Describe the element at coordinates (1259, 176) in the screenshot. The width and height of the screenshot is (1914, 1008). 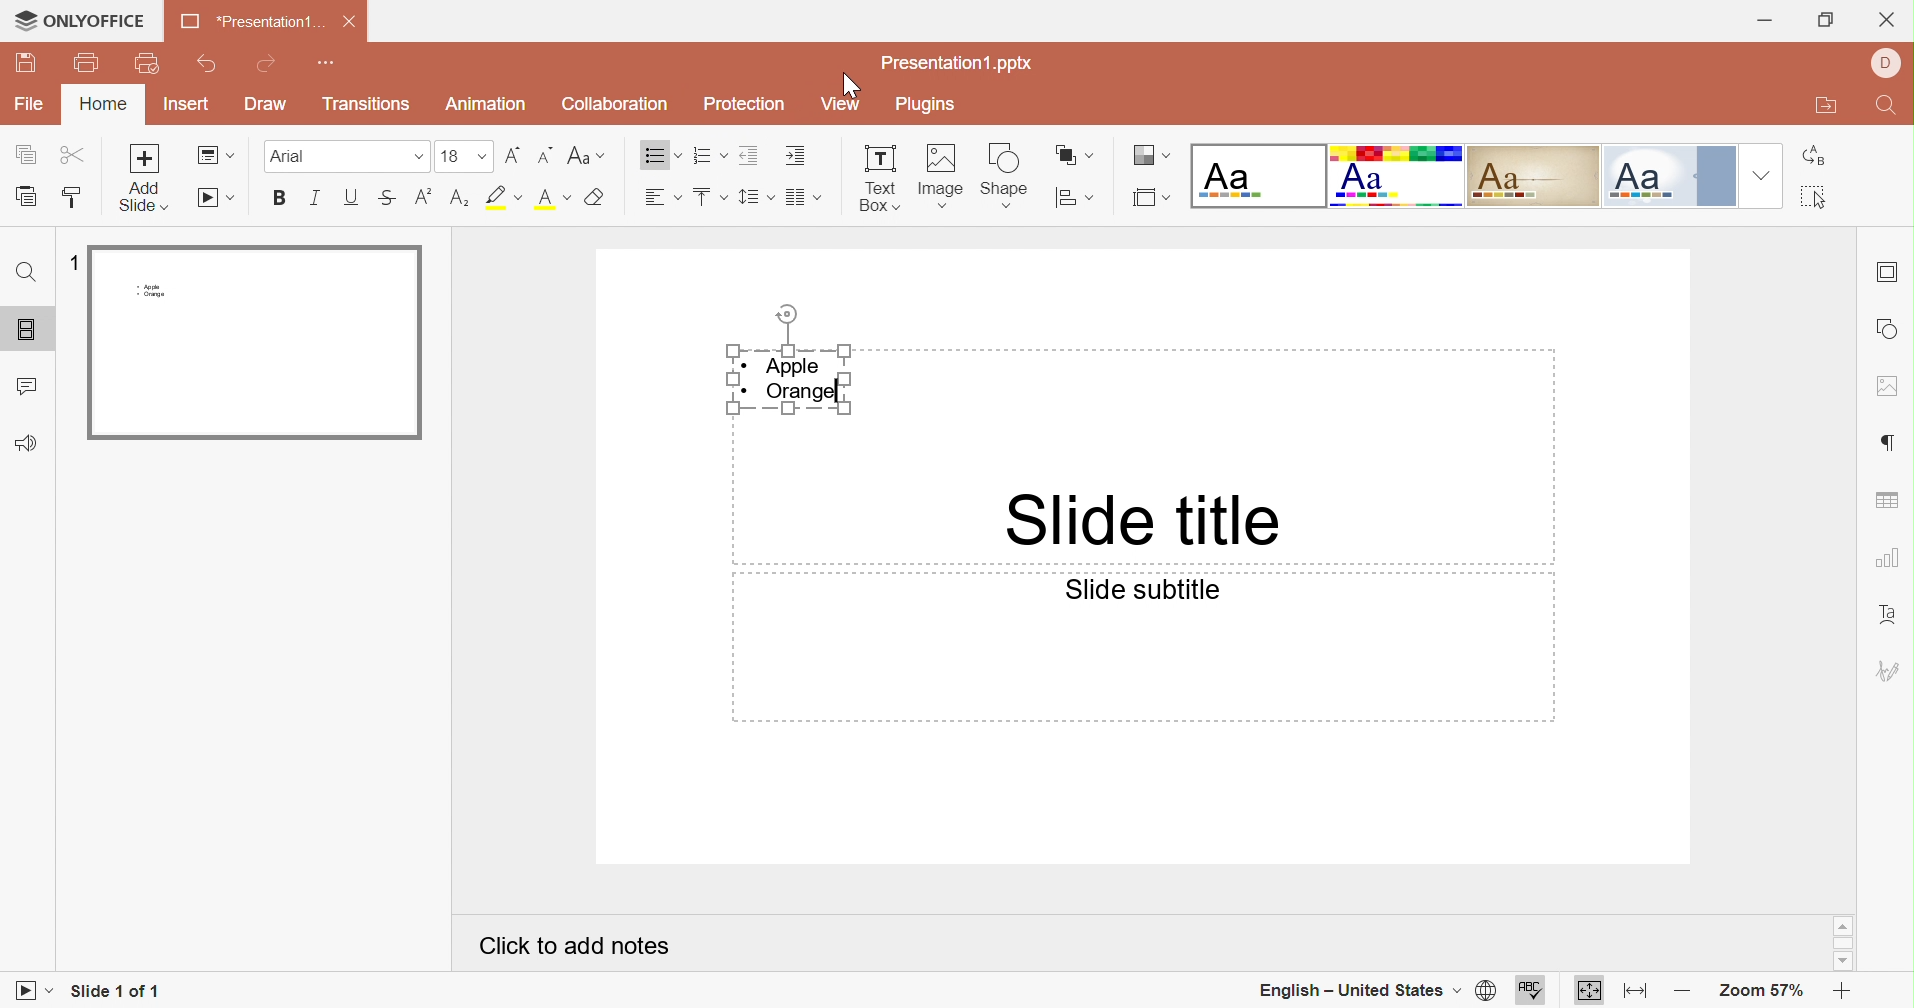
I see `Blank` at that location.